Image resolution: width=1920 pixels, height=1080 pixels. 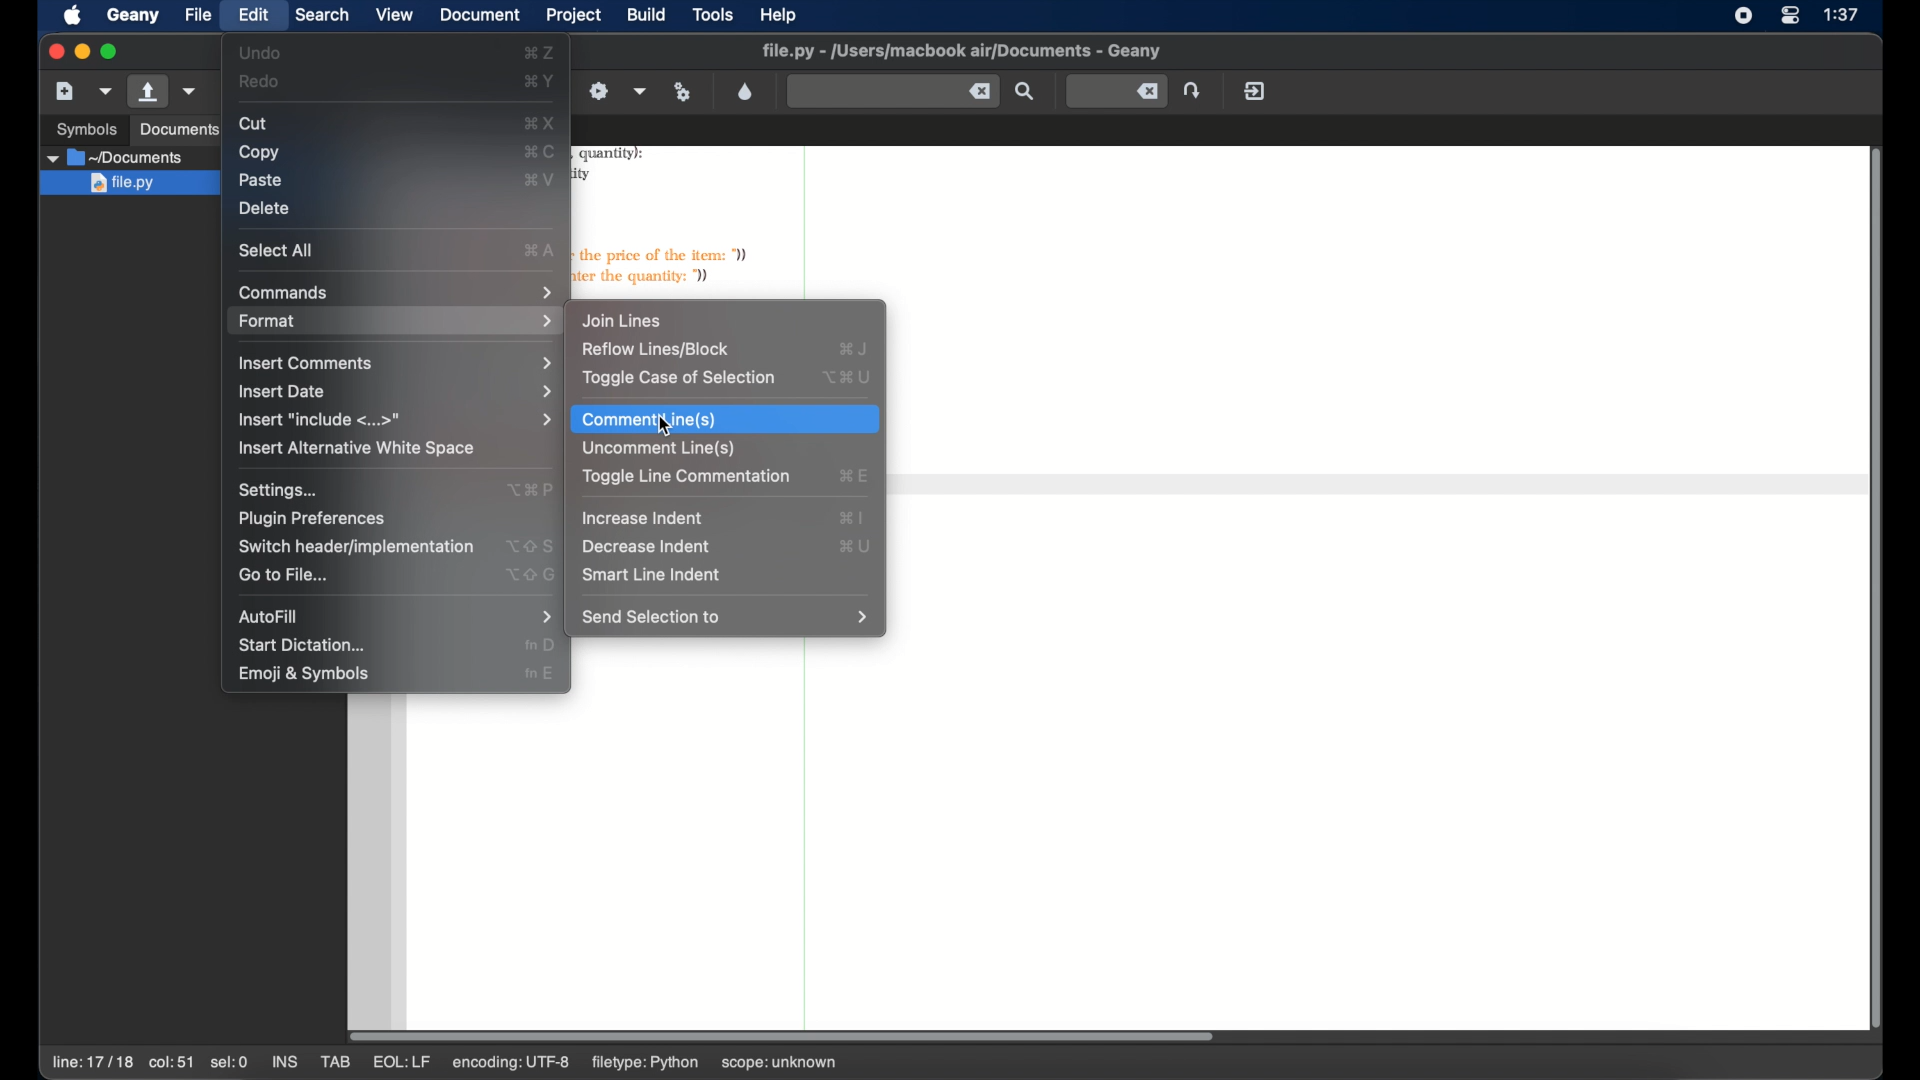 What do you see at coordinates (354, 449) in the screenshot?
I see `insert alternative white space` at bounding box center [354, 449].